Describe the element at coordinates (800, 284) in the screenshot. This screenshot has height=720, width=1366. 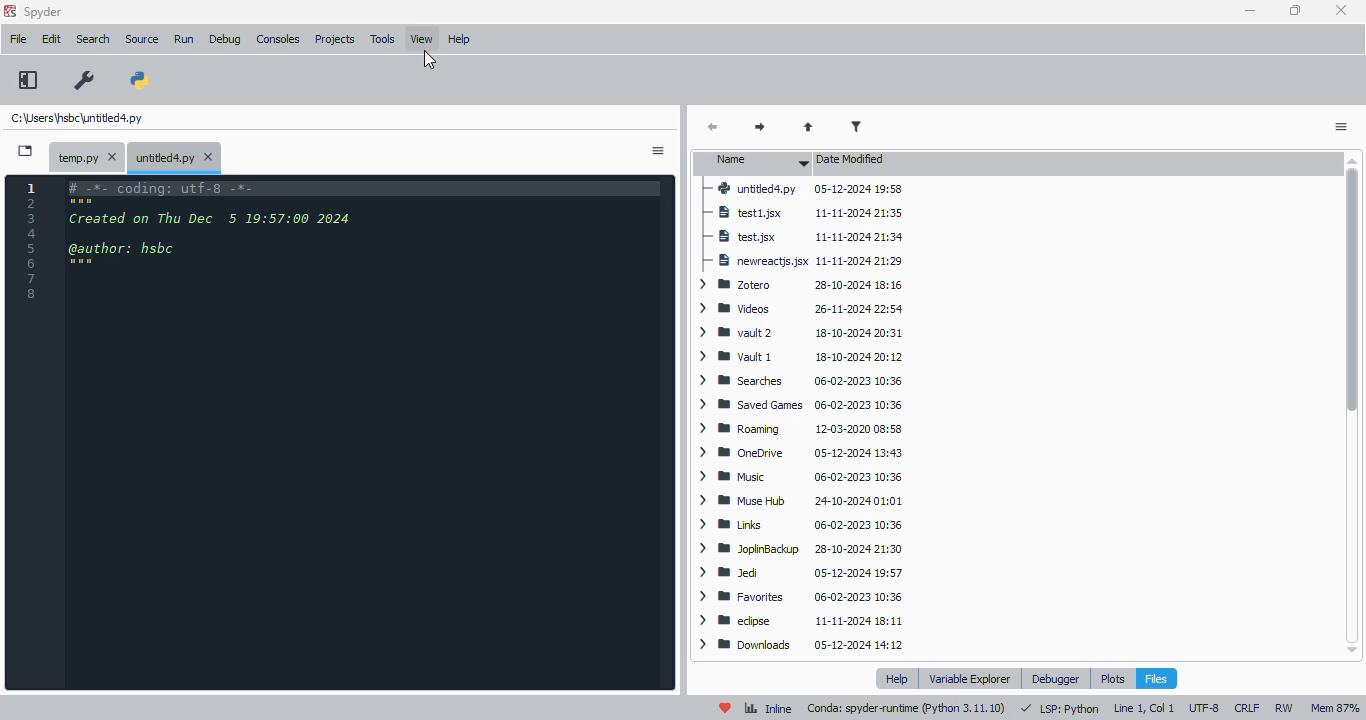
I see `Zotero` at that location.